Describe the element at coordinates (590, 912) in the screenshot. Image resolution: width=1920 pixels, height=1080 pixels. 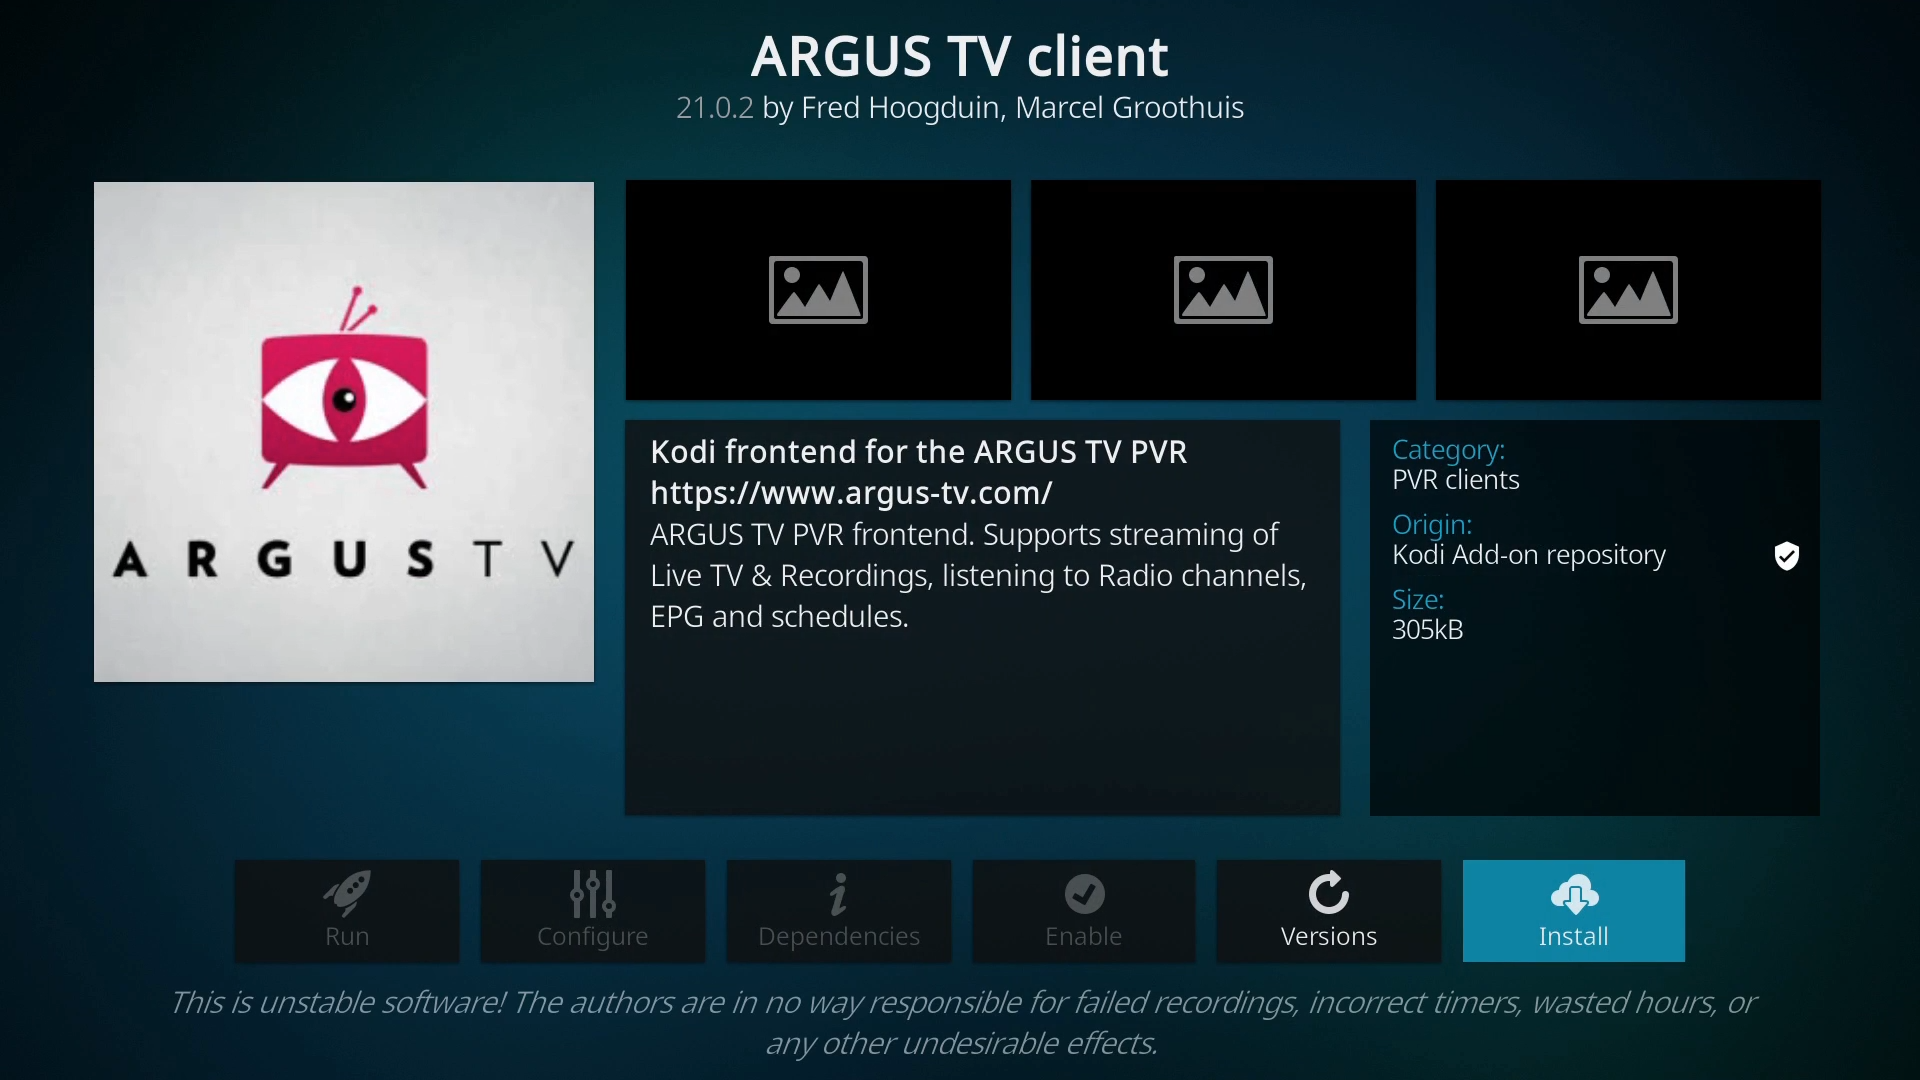
I see `configure` at that location.